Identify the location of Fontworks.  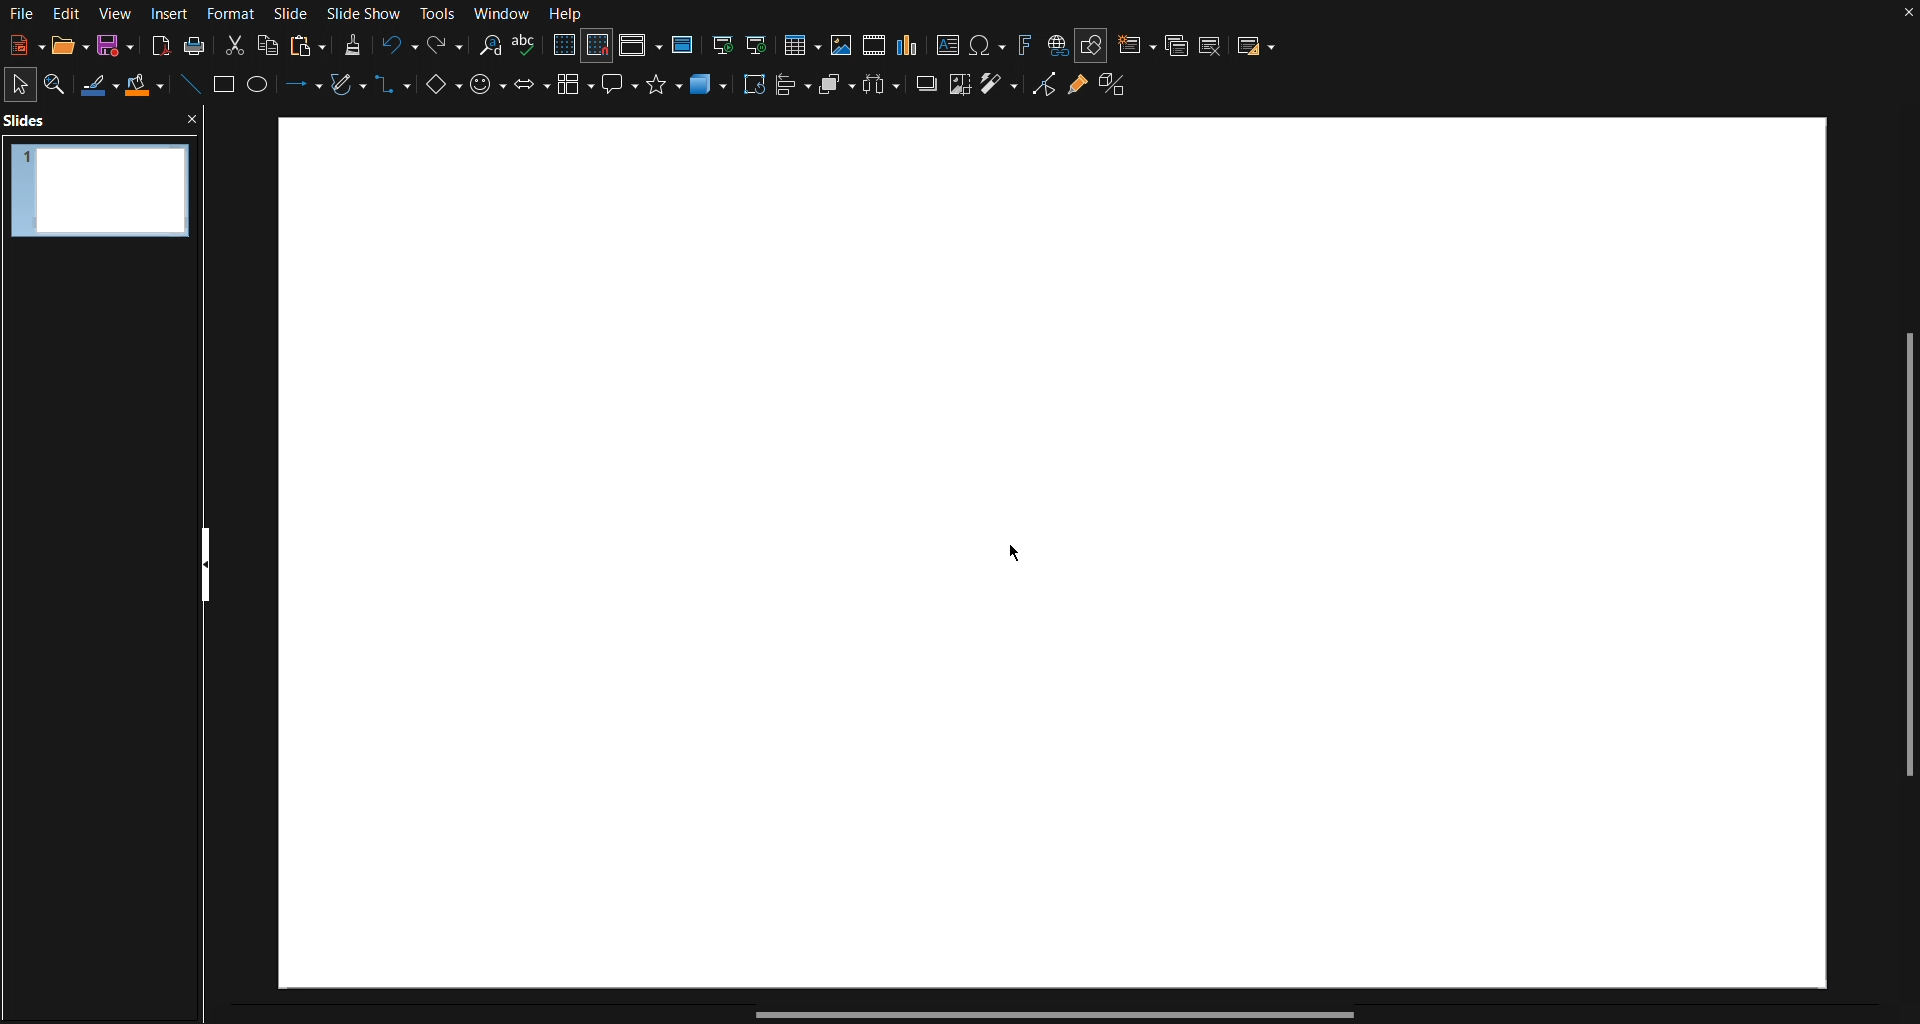
(1024, 43).